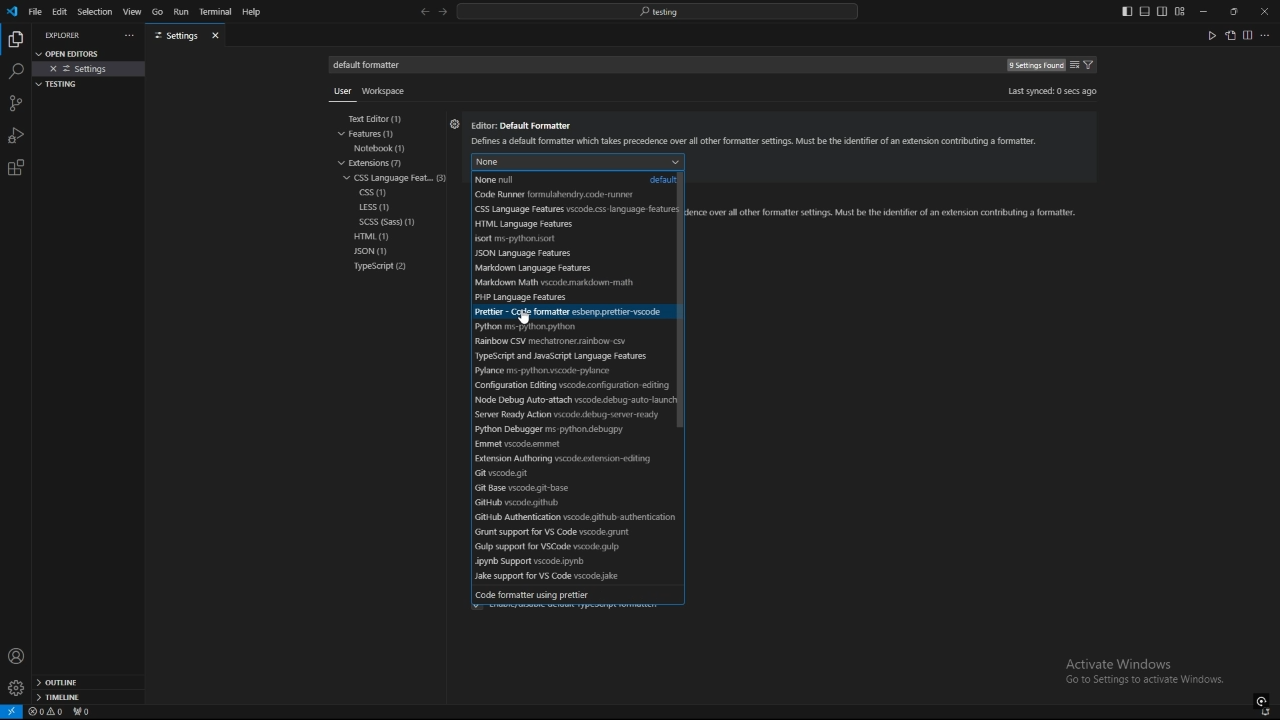 Image resolution: width=1280 pixels, height=720 pixels. I want to click on errors, so click(46, 712).